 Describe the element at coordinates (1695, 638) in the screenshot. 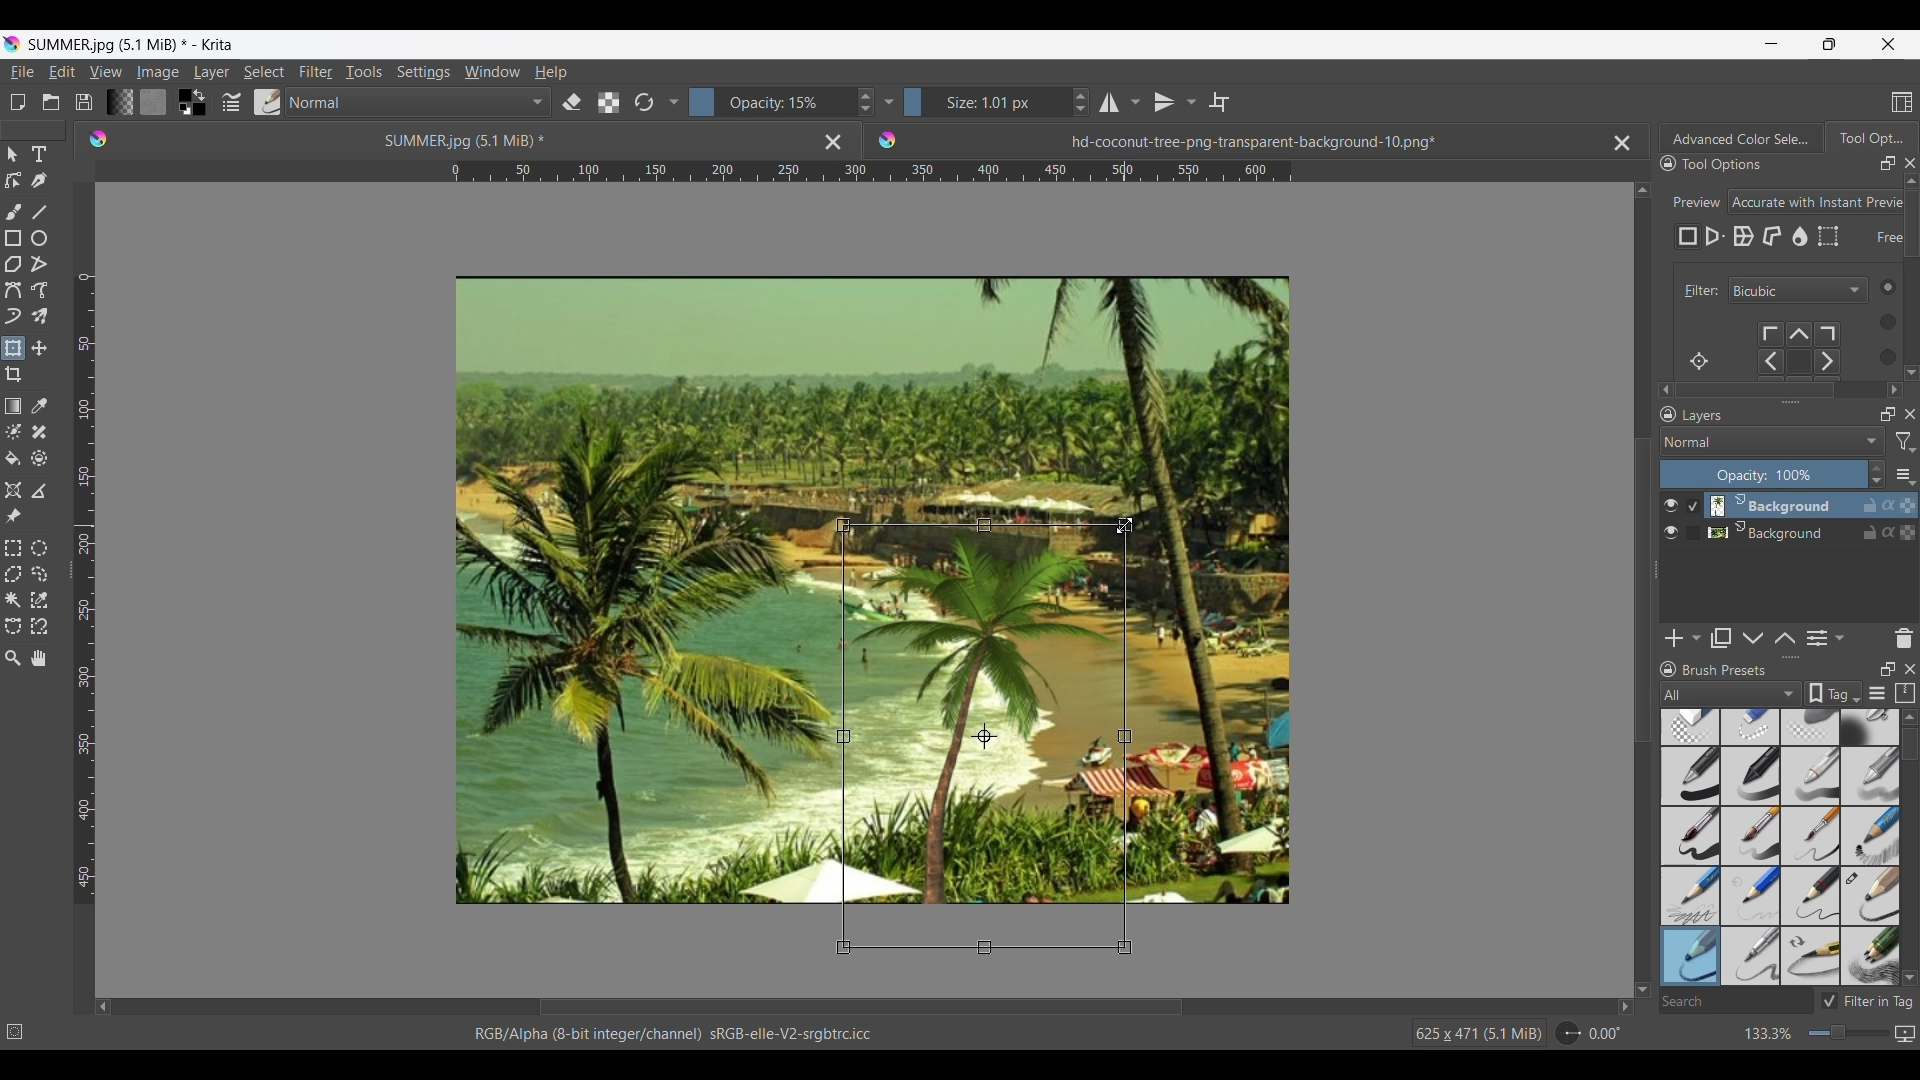

I see `Add new layer option` at that location.